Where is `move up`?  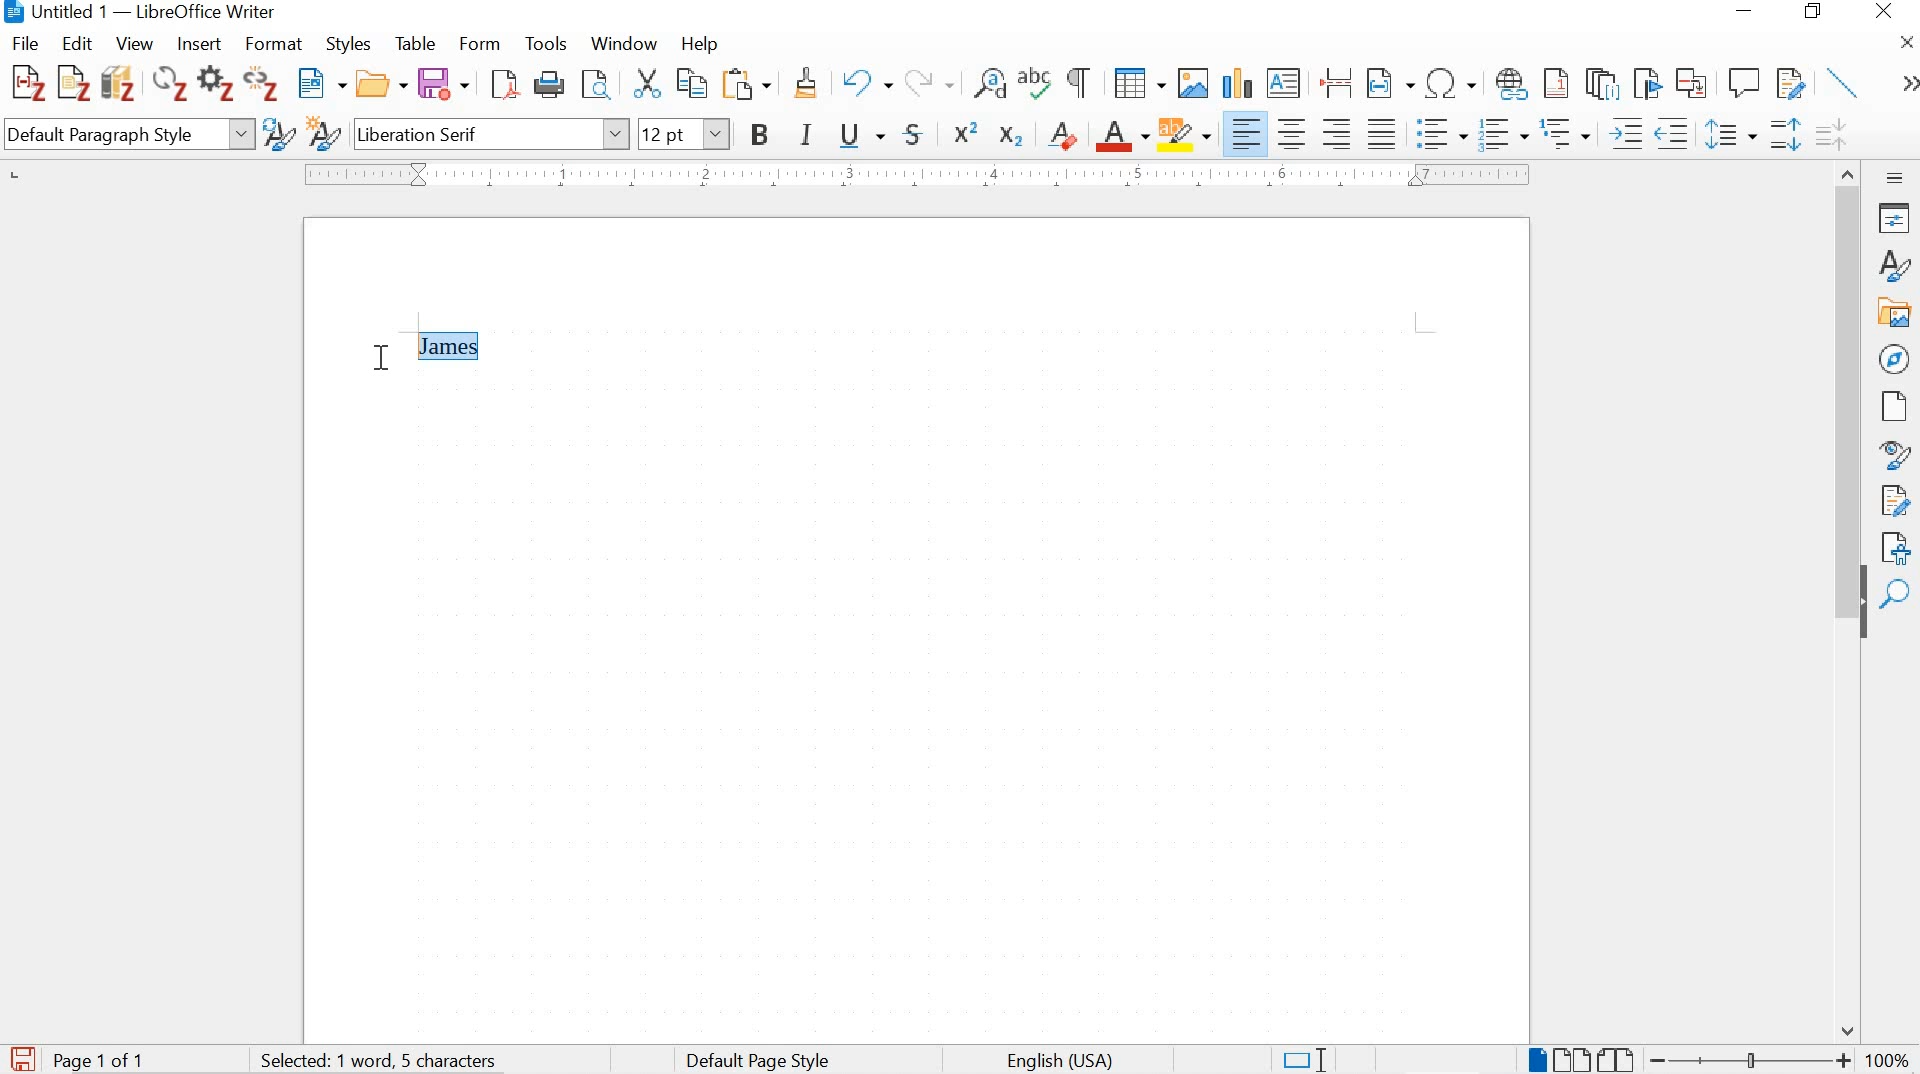
move up is located at coordinates (1850, 170).